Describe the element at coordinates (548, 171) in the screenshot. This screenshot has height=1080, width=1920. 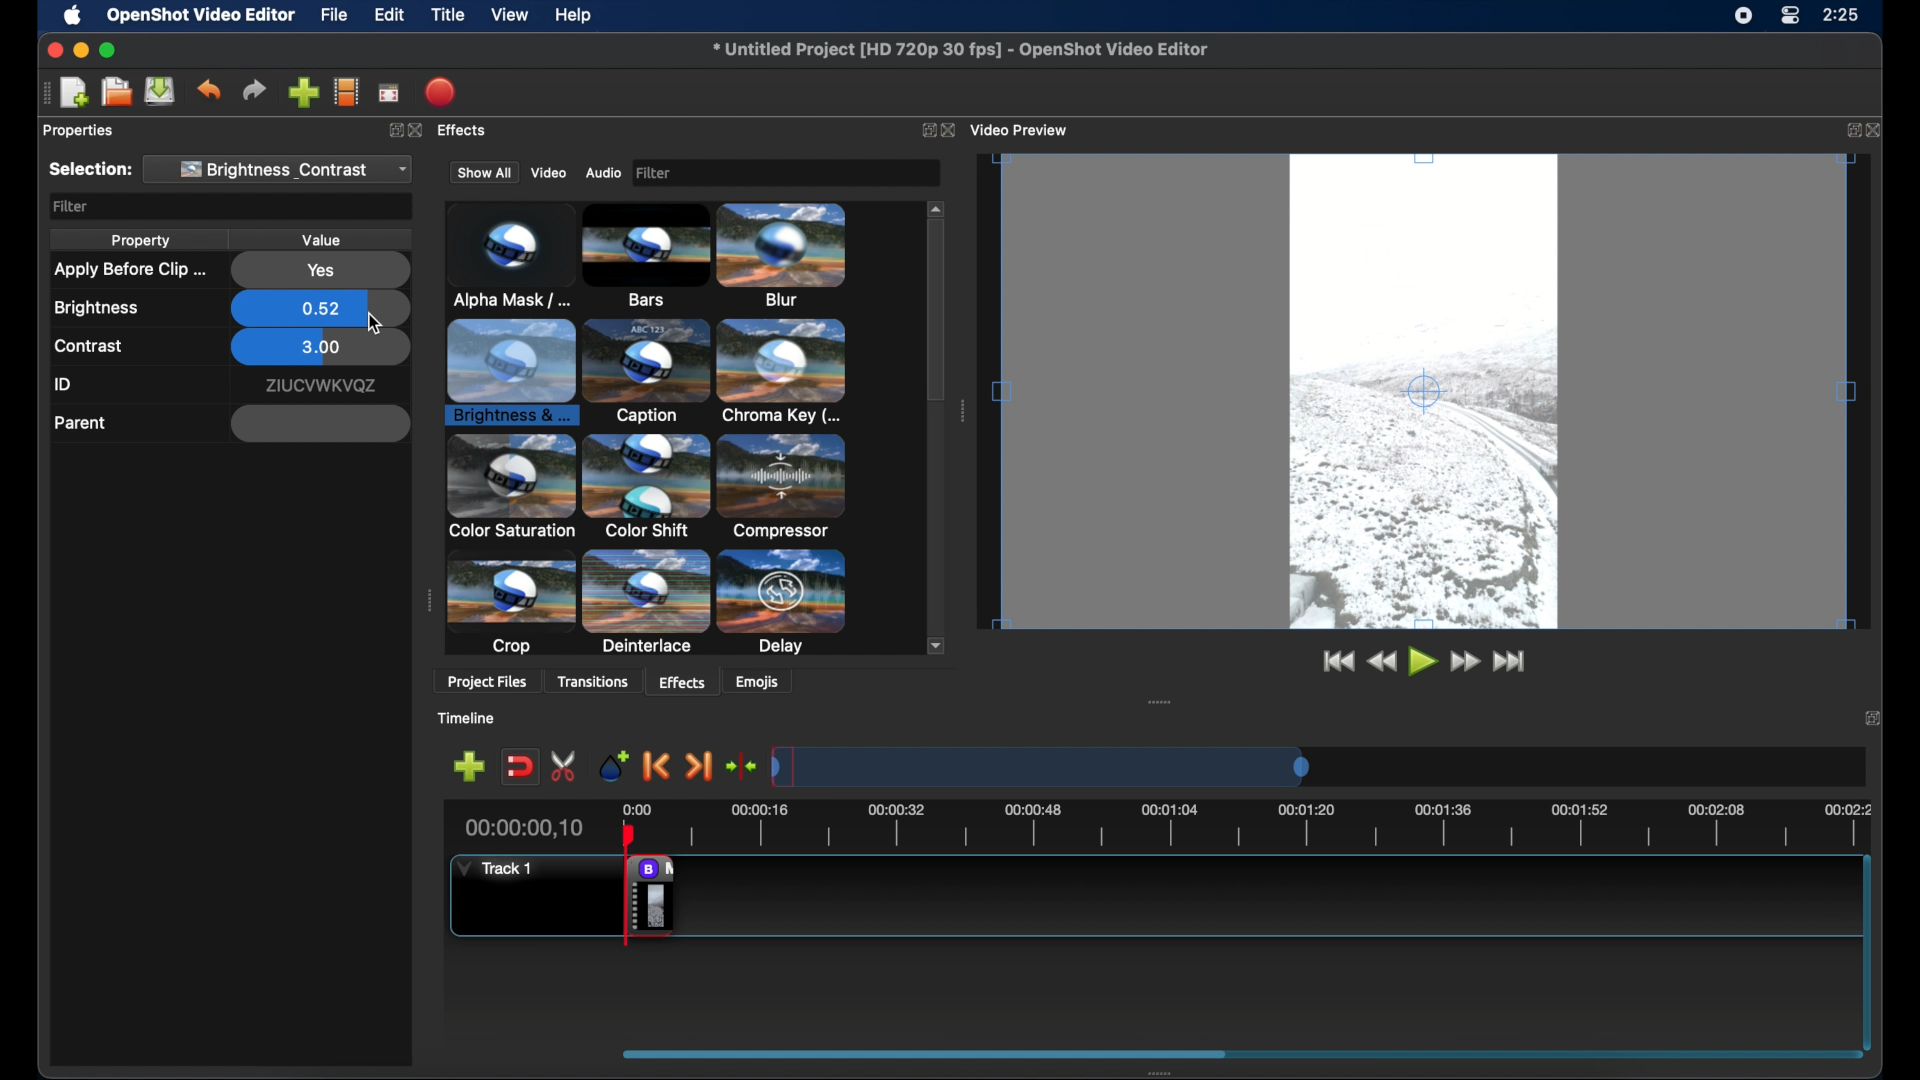
I see `video` at that location.